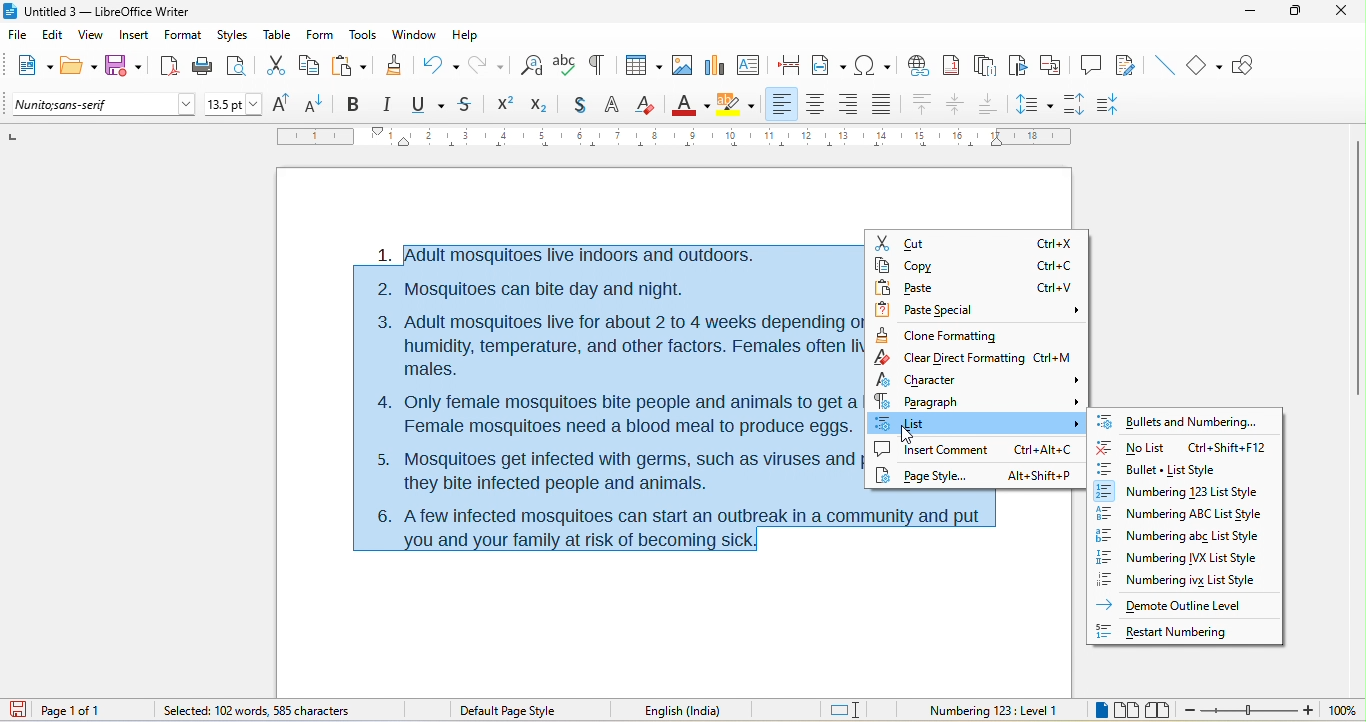  What do you see at coordinates (783, 104) in the screenshot?
I see `align left` at bounding box center [783, 104].